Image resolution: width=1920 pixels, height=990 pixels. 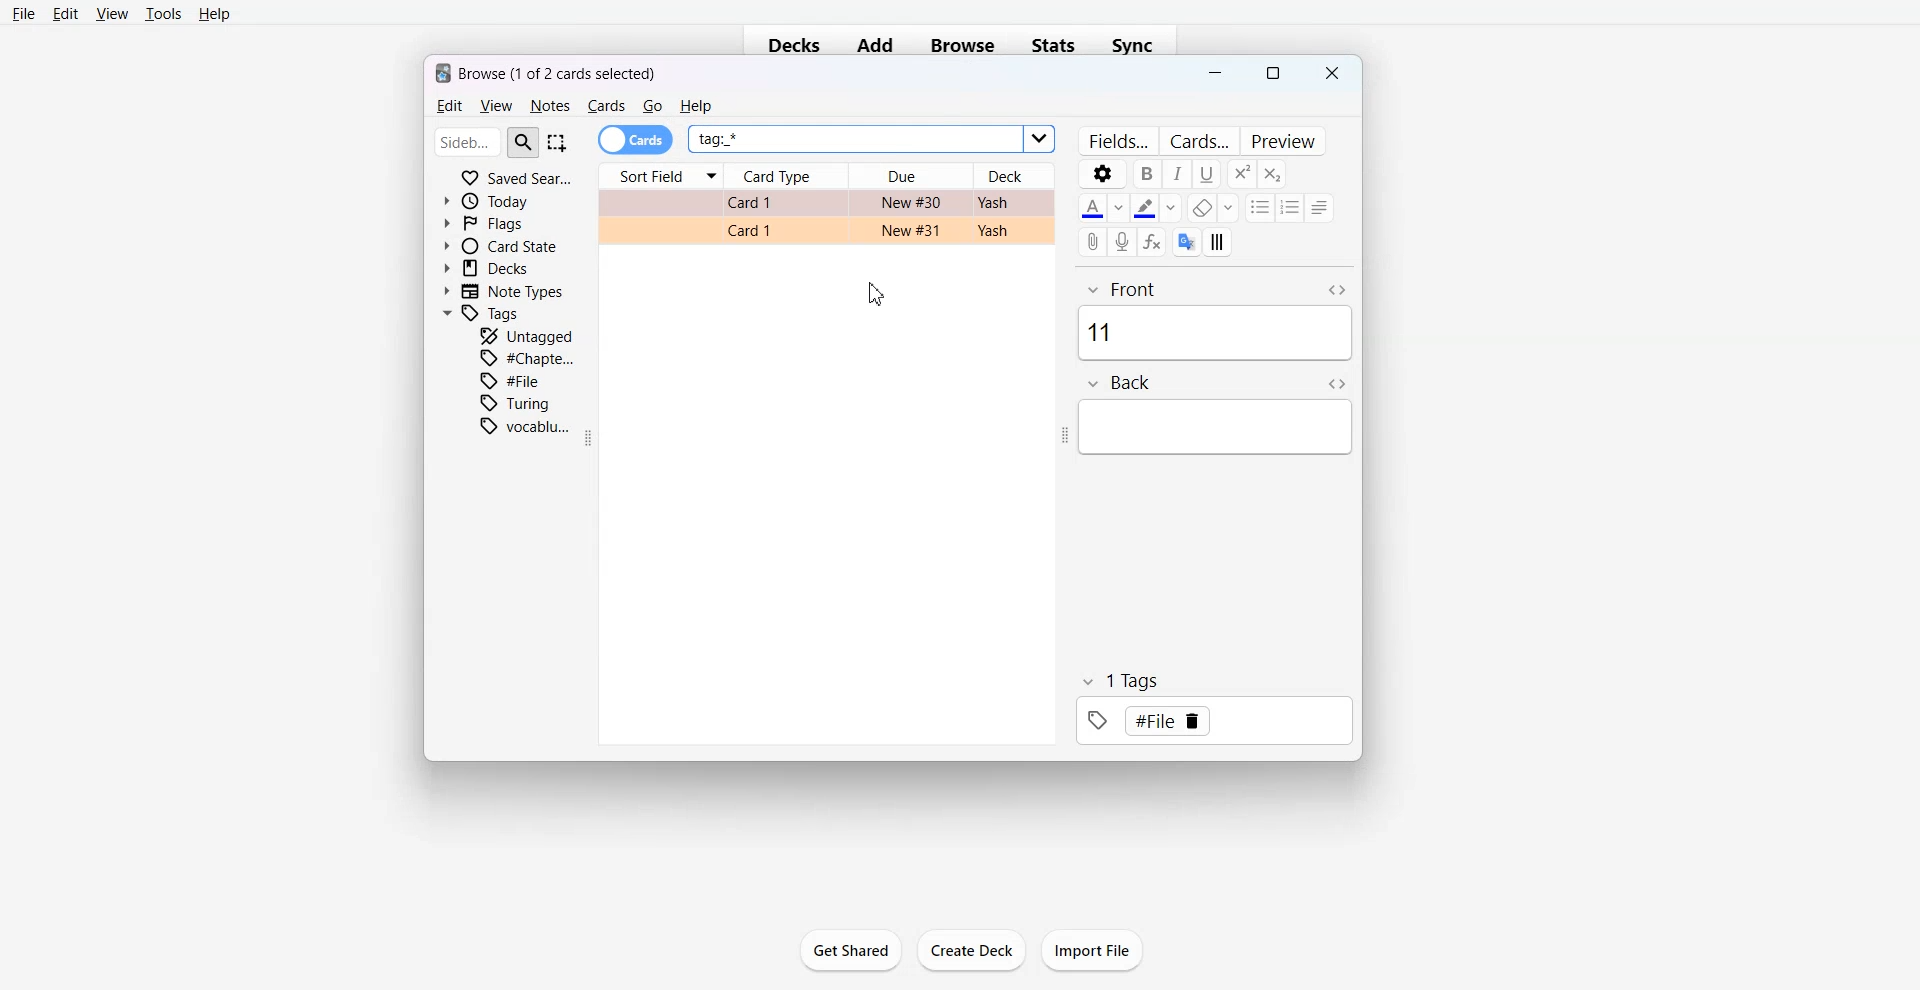 What do you see at coordinates (1321, 207) in the screenshot?
I see `Alignment` at bounding box center [1321, 207].